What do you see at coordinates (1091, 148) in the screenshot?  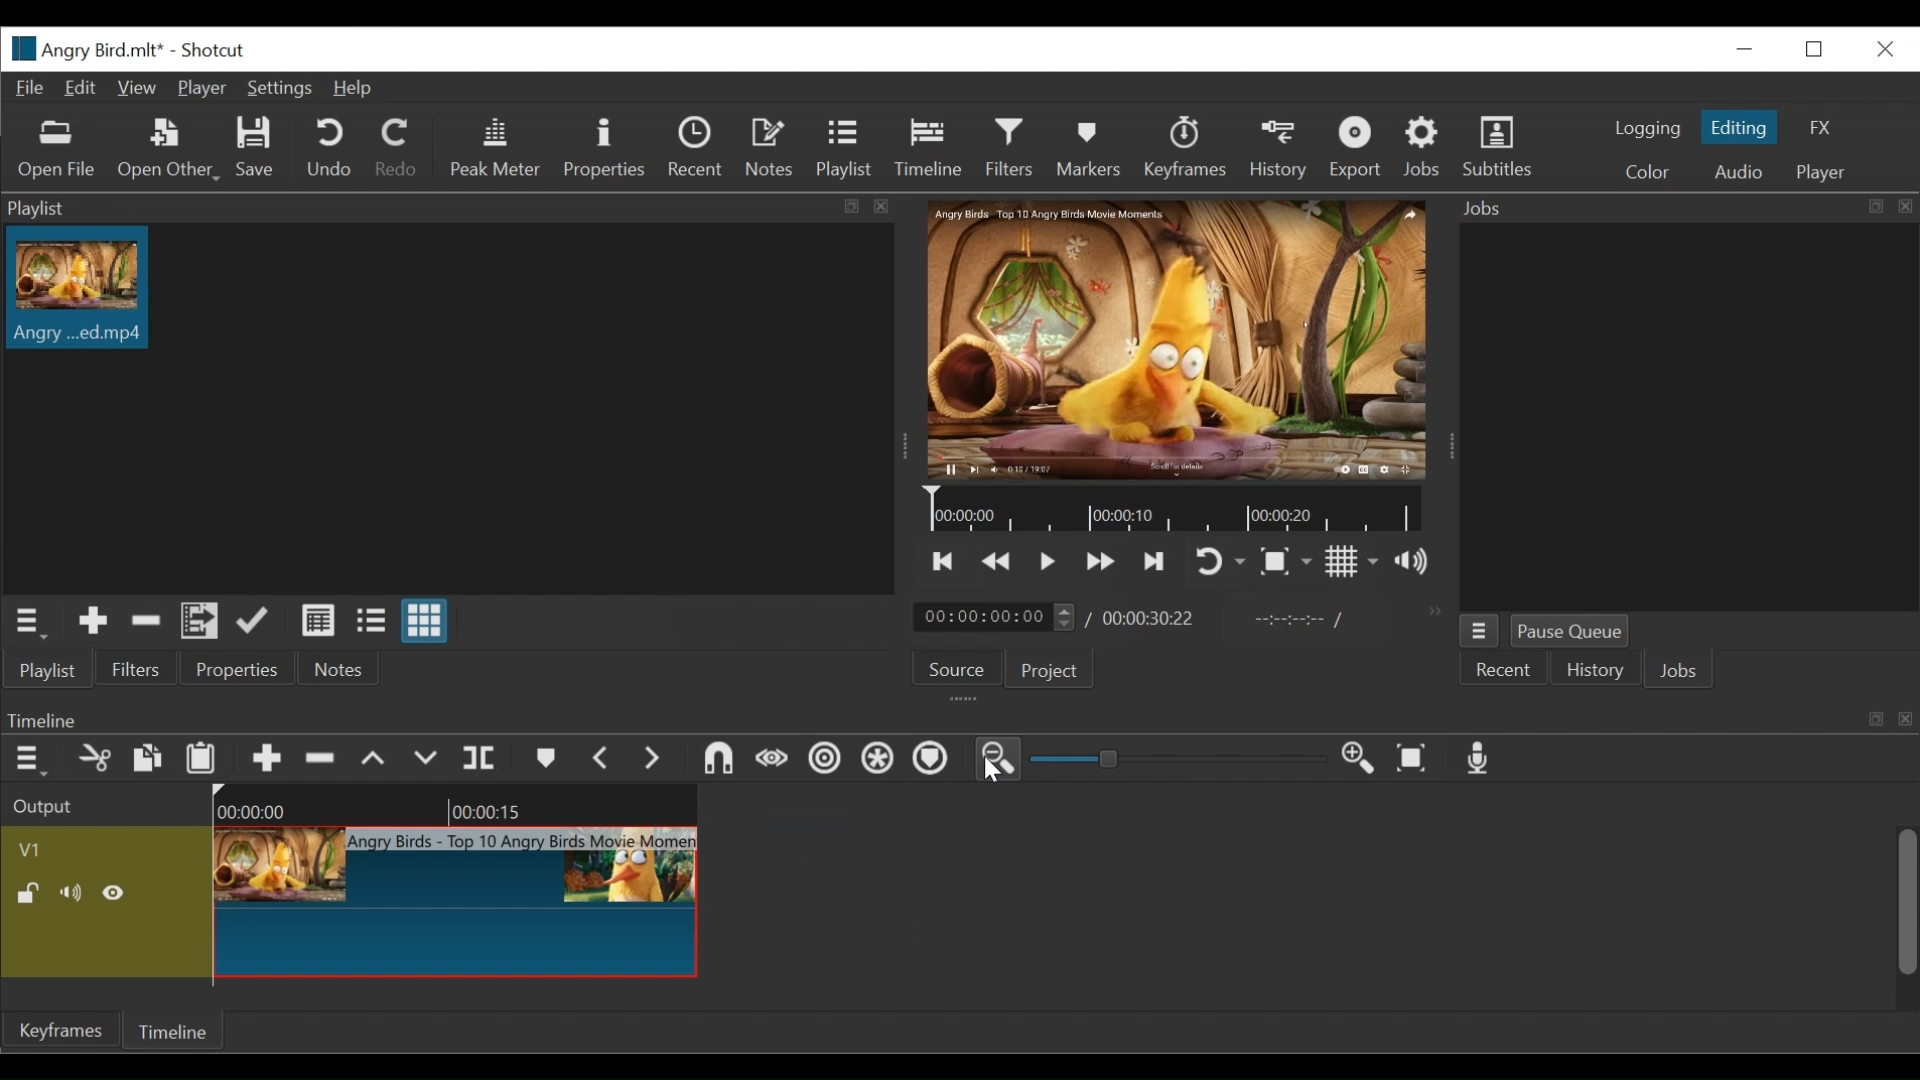 I see `Markers` at bounding box center [1091, 148].